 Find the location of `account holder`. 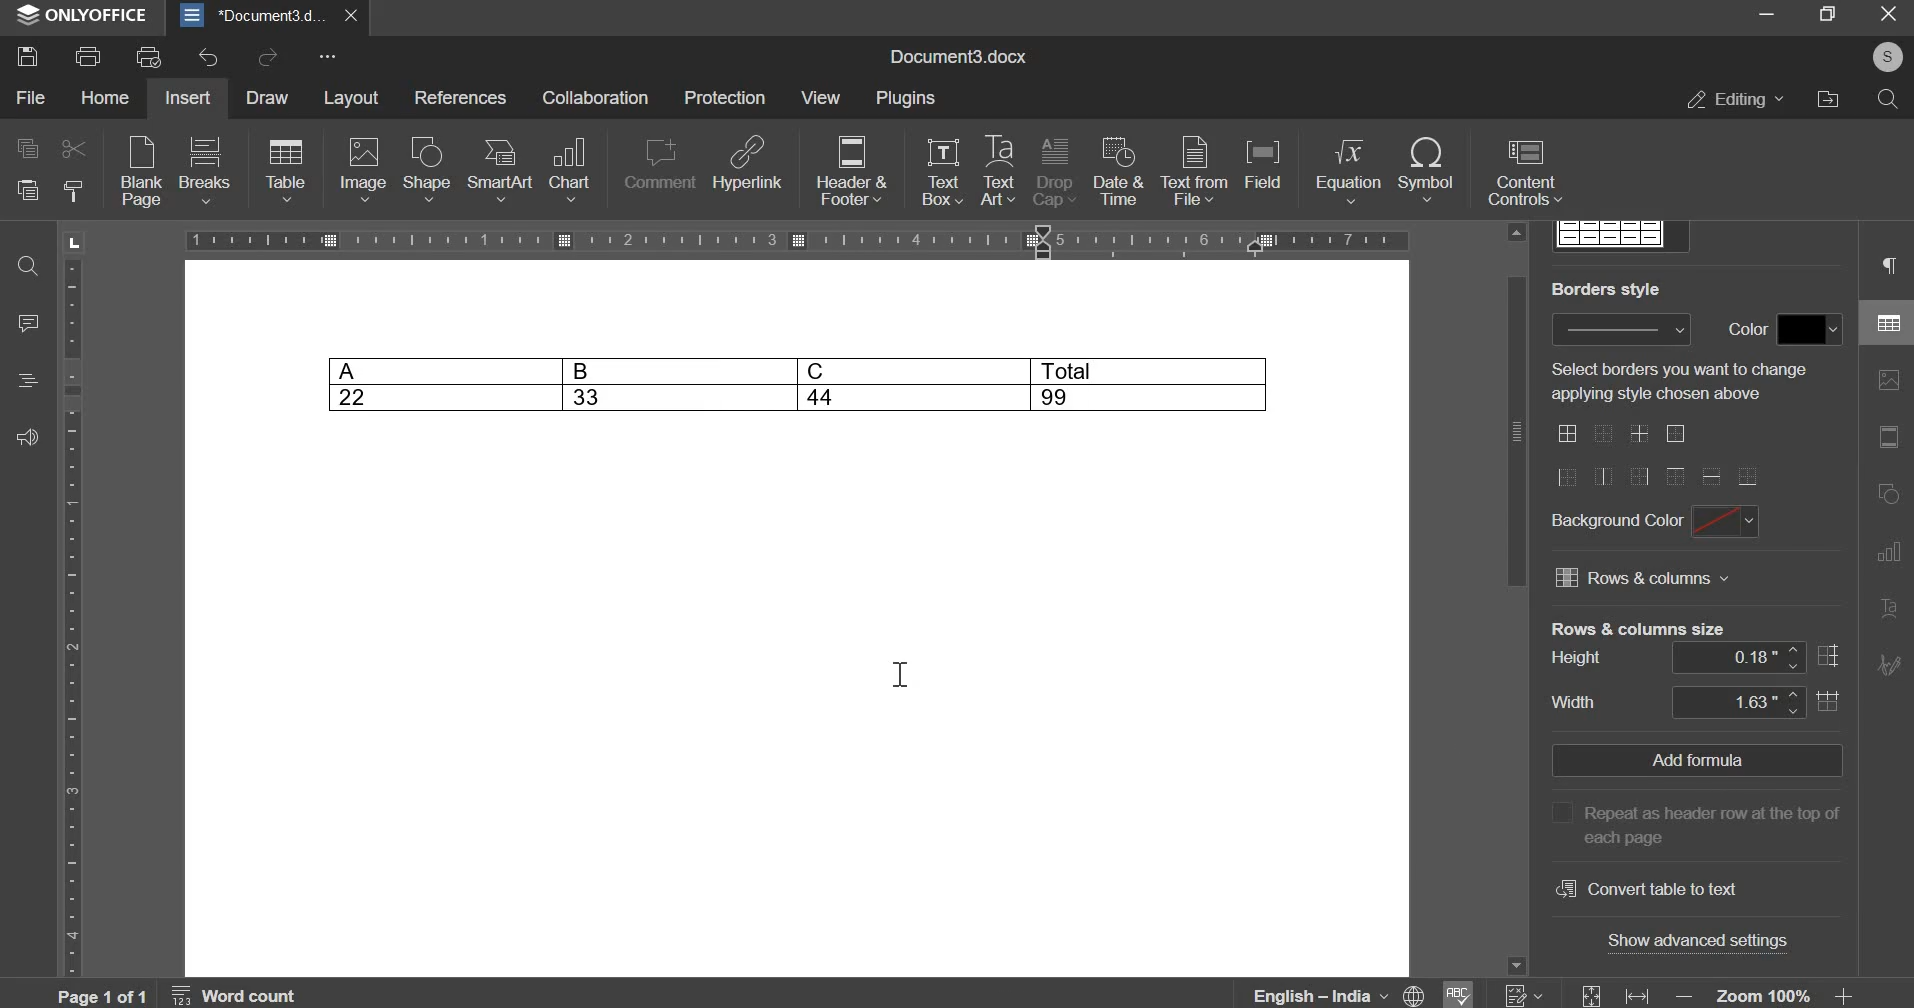

account holder is located at coordinates (1888, 57).